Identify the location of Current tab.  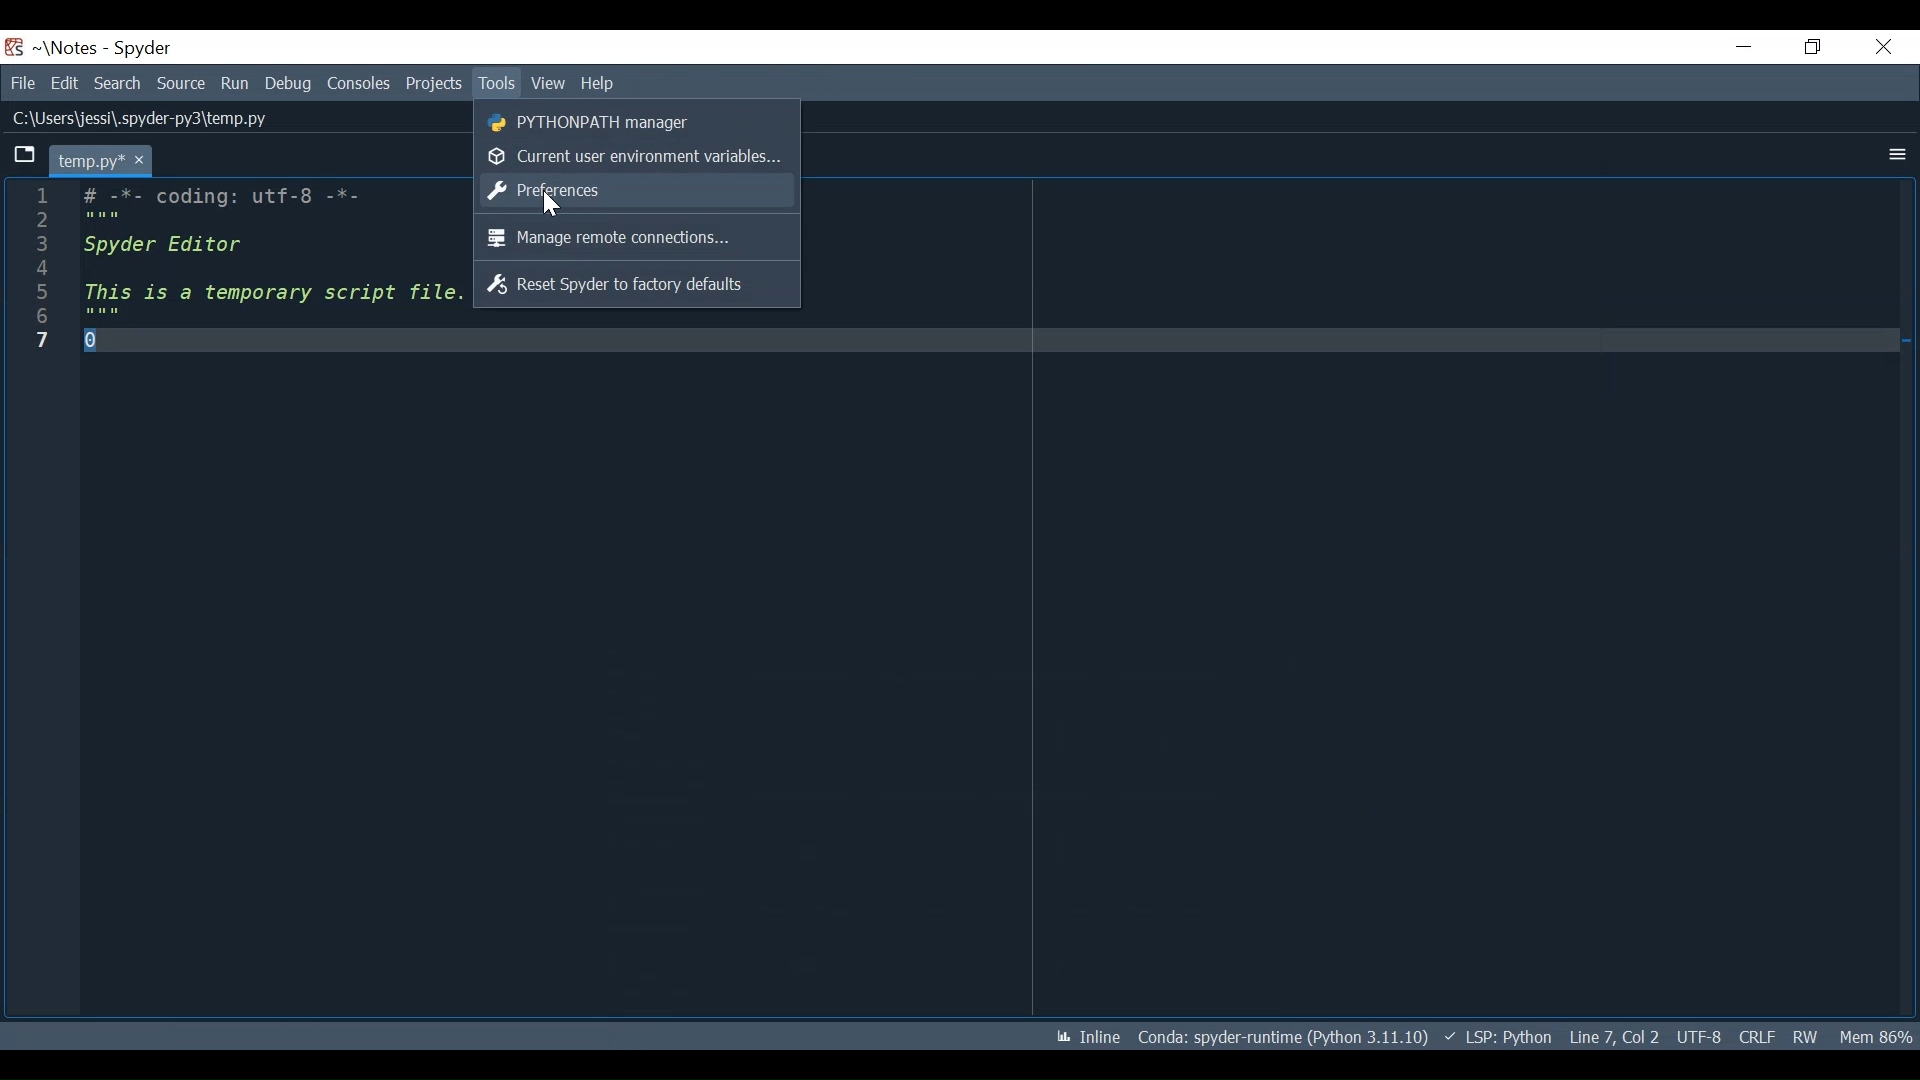
(96, 161).